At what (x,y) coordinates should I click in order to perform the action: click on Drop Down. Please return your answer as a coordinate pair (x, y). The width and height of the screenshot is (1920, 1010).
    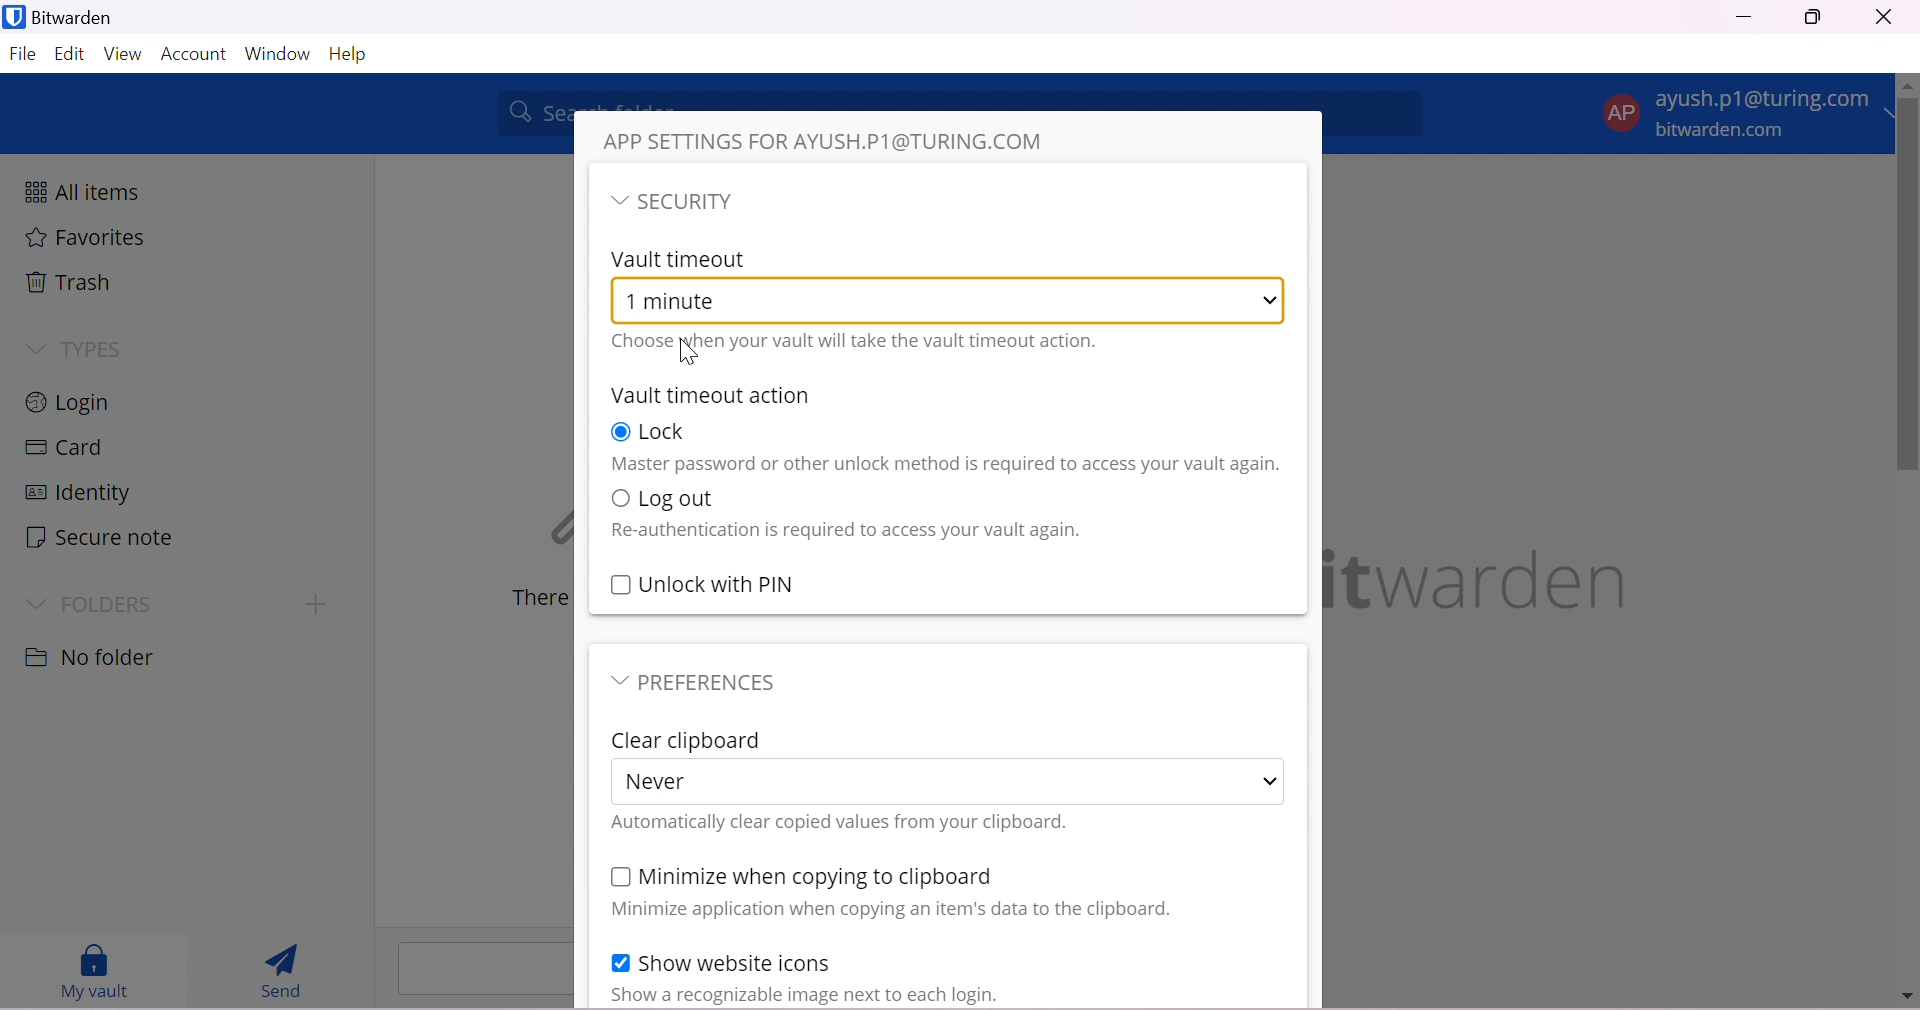
    Looking at the image, I should click on (34, 349).